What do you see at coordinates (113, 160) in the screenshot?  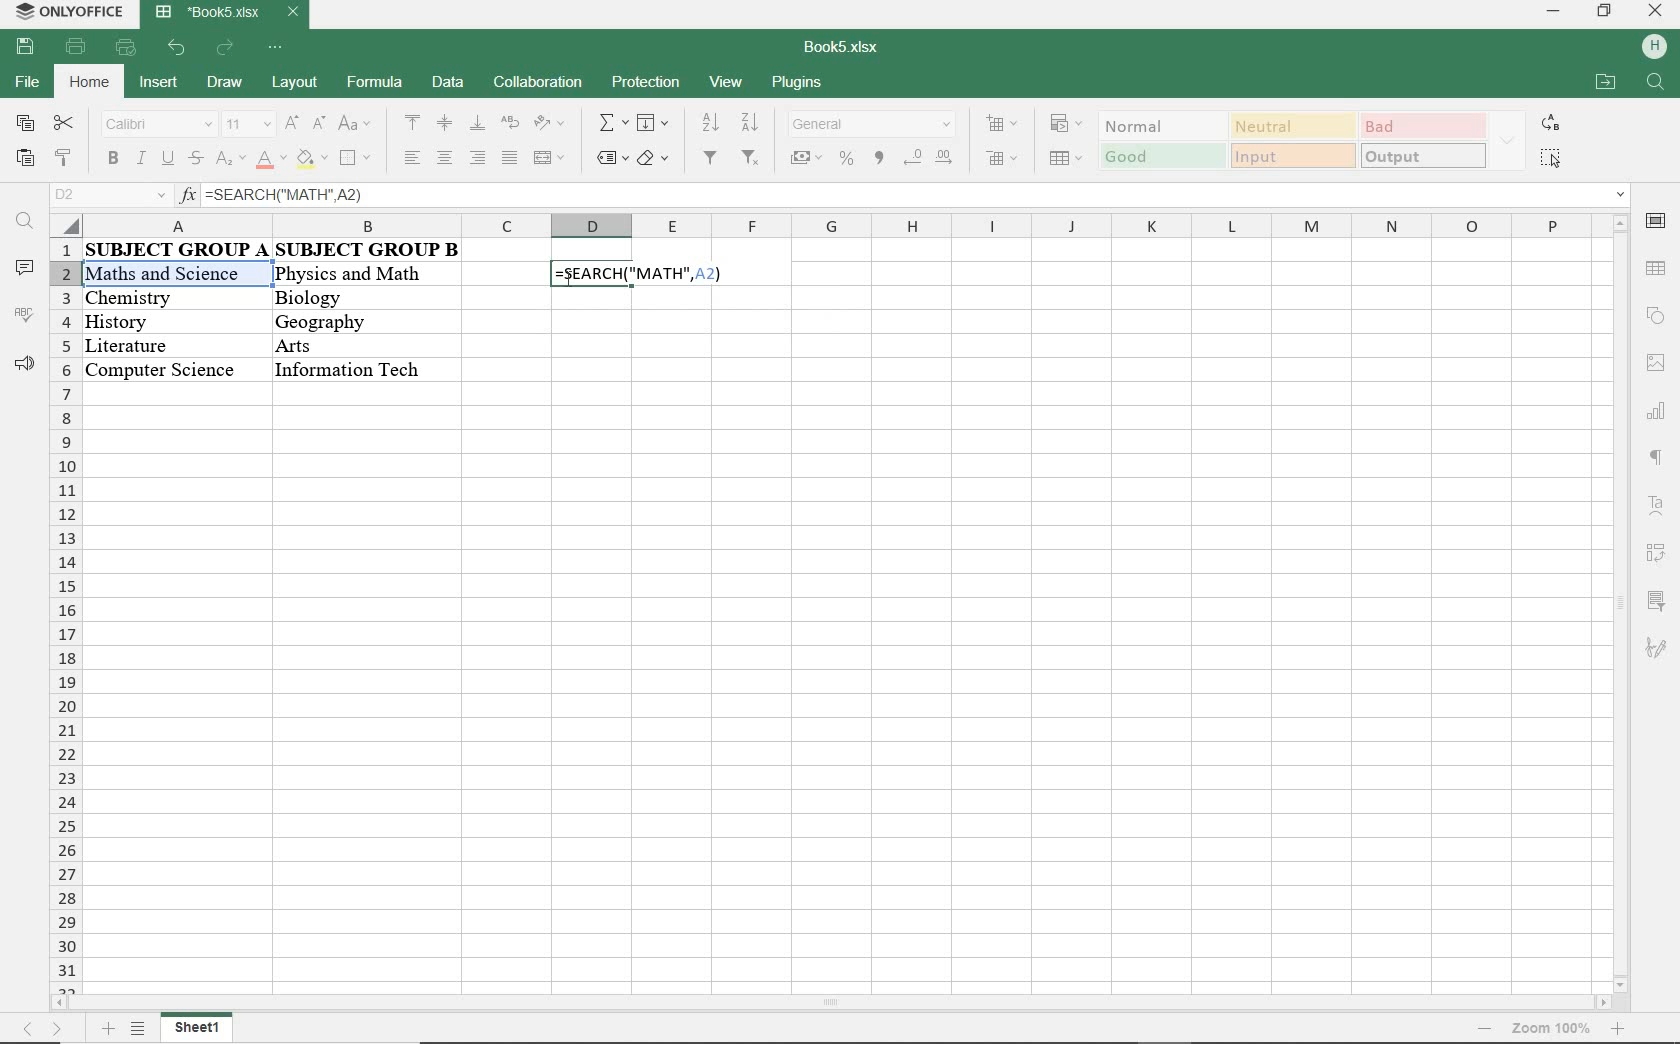 I see `bold` at bounding box center [113, 160].